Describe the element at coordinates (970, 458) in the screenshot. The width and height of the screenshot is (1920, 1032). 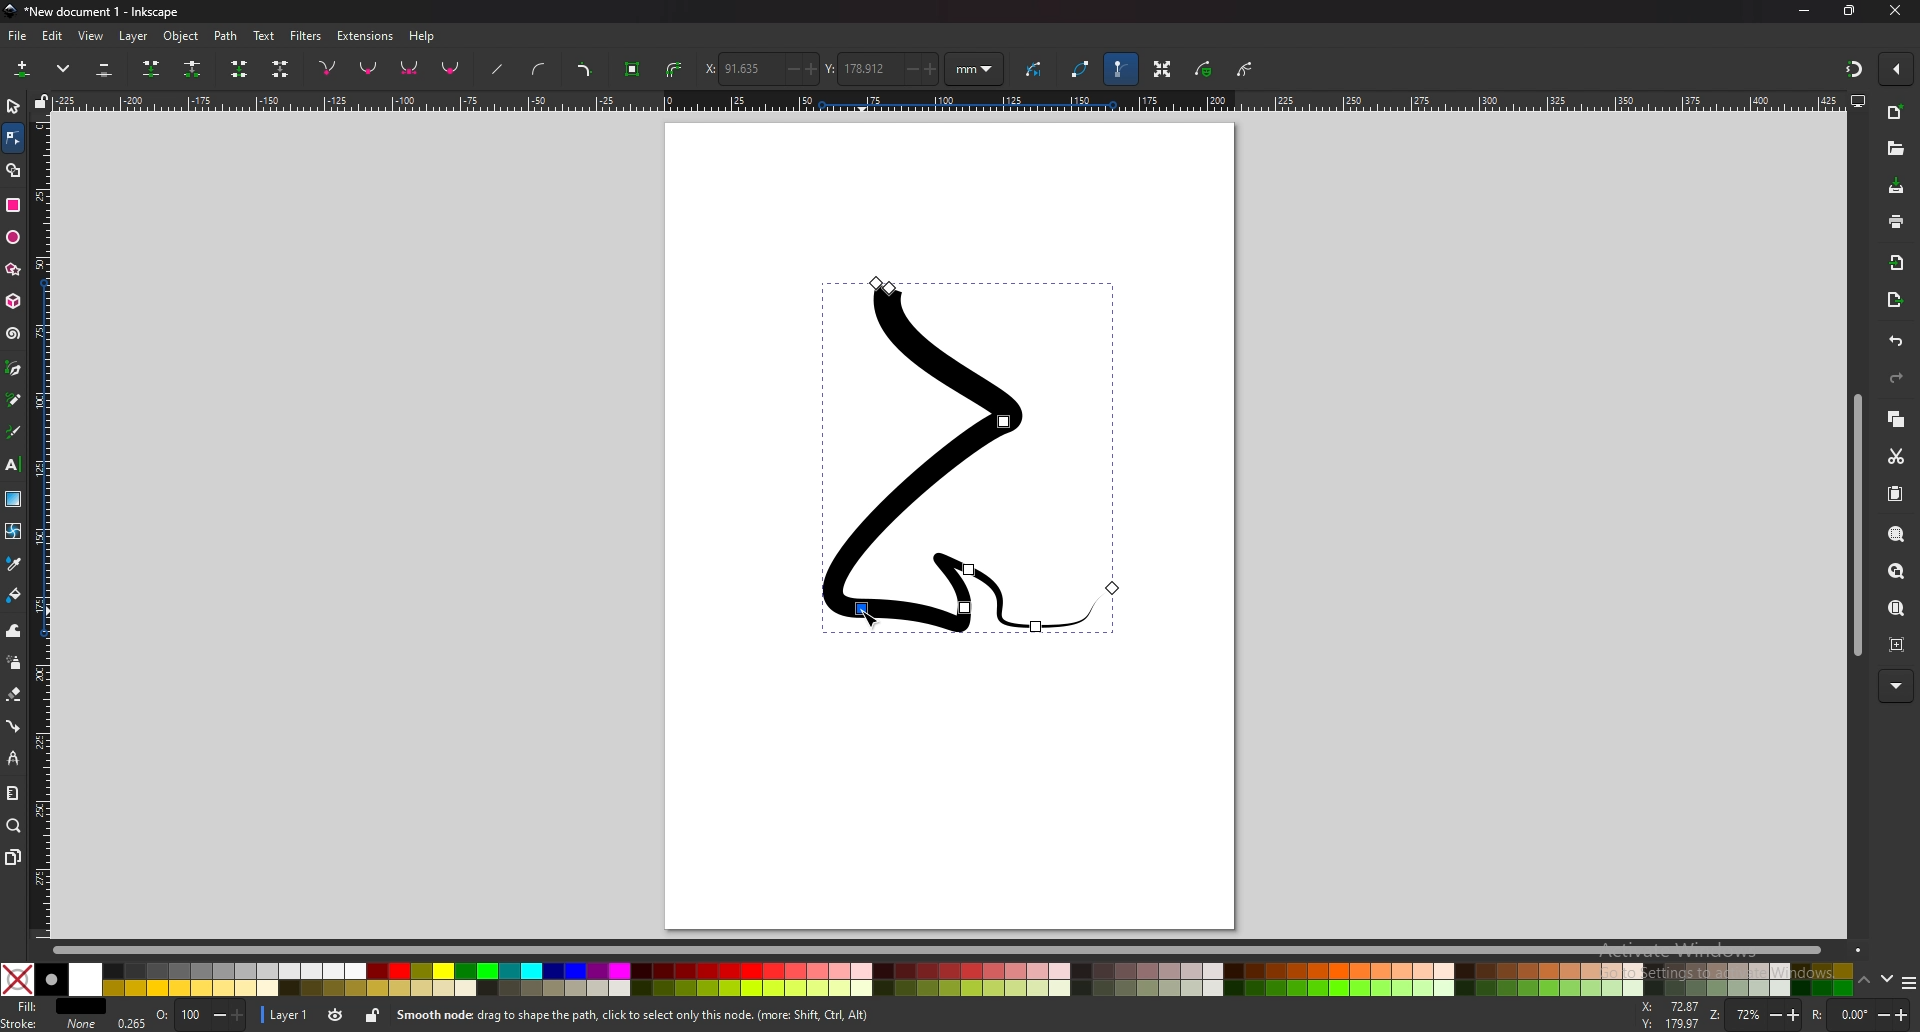
I see `drawing` at that location.